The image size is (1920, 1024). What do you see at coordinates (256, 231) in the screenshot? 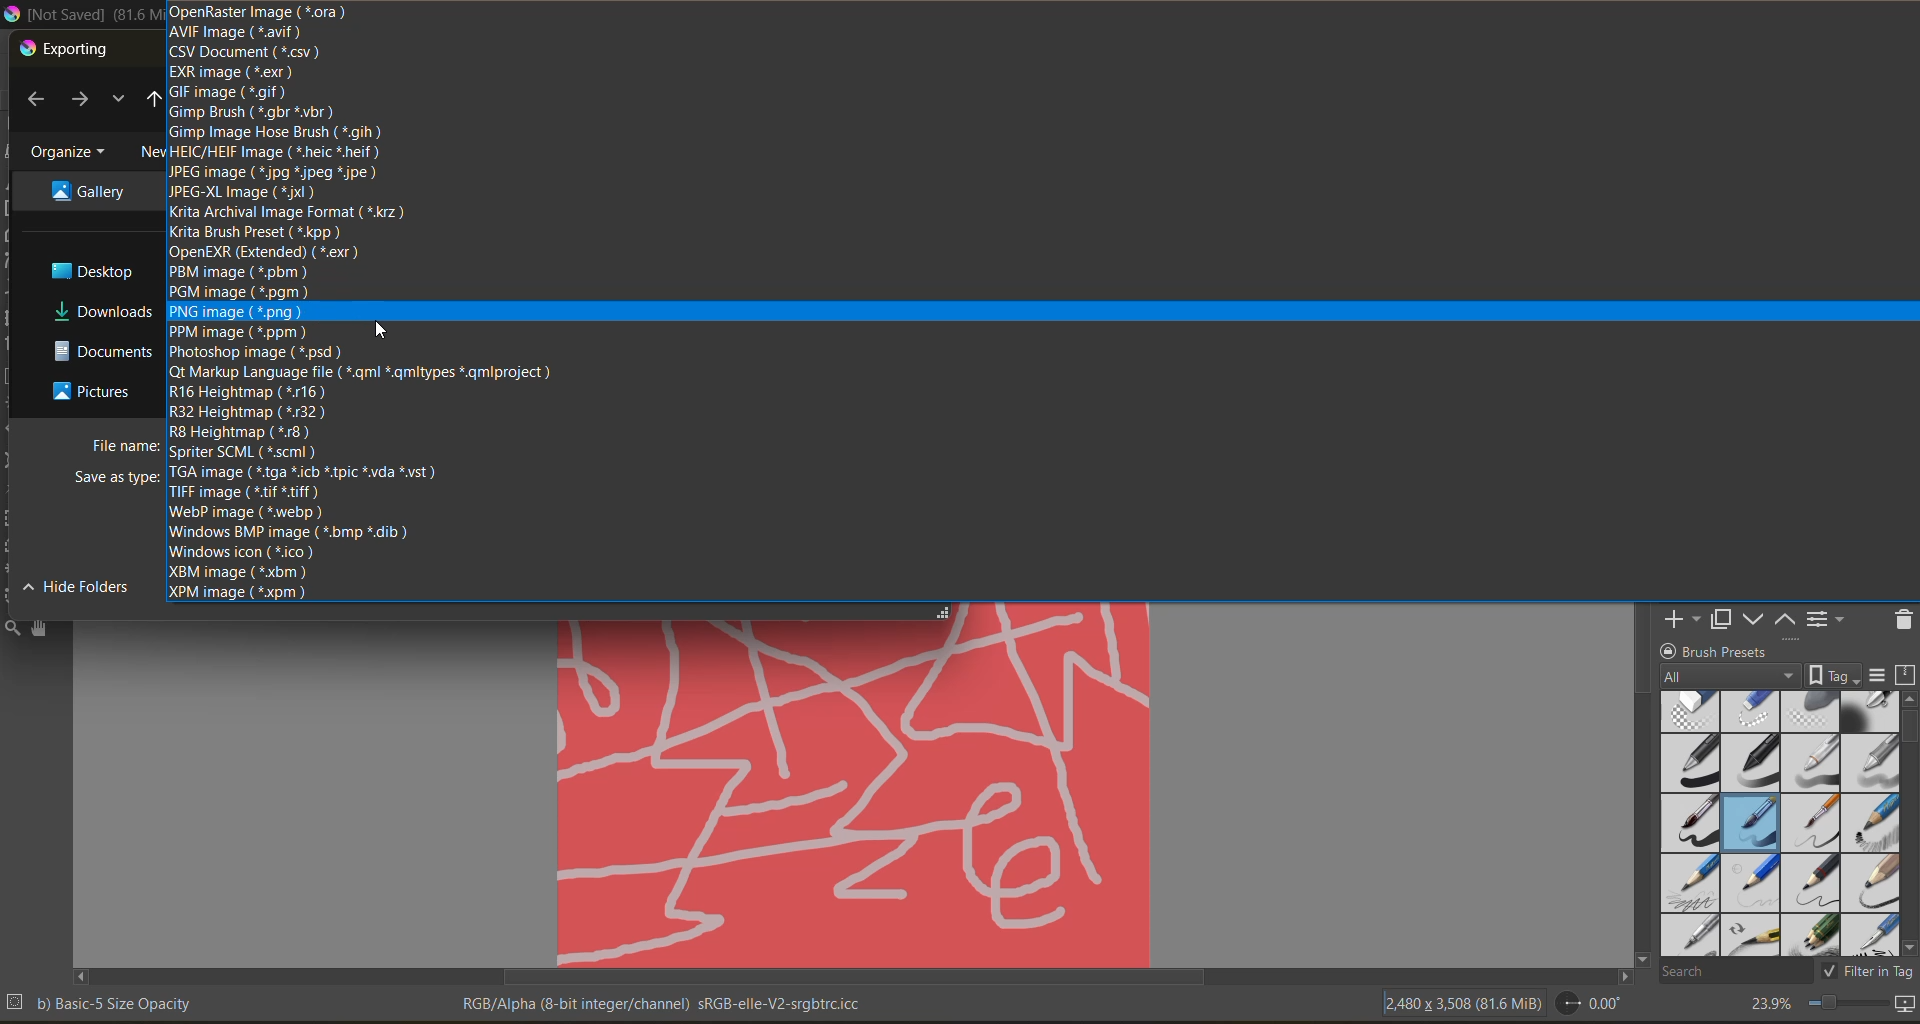
I see `krita brush preset` at bounding box center [256, 231].